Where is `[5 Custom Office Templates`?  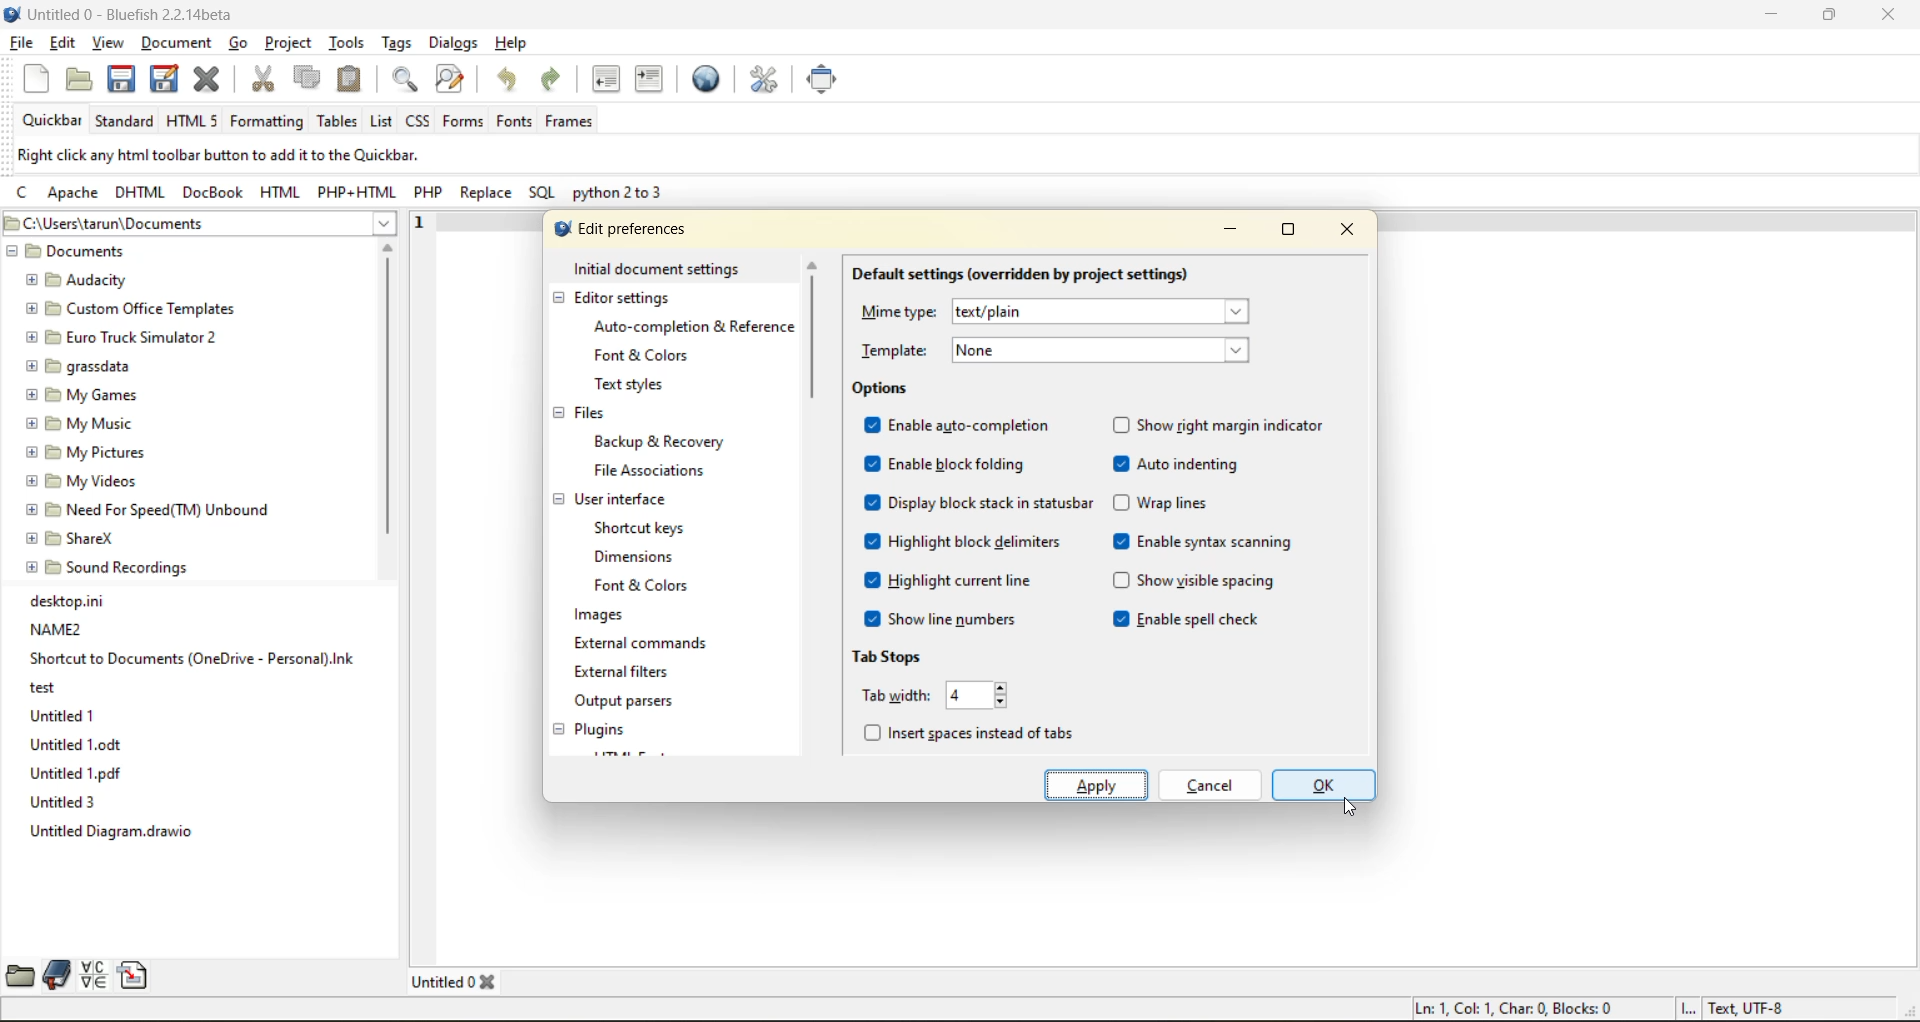 [5 Custom Office Templates is located at coordinates (127, 307).